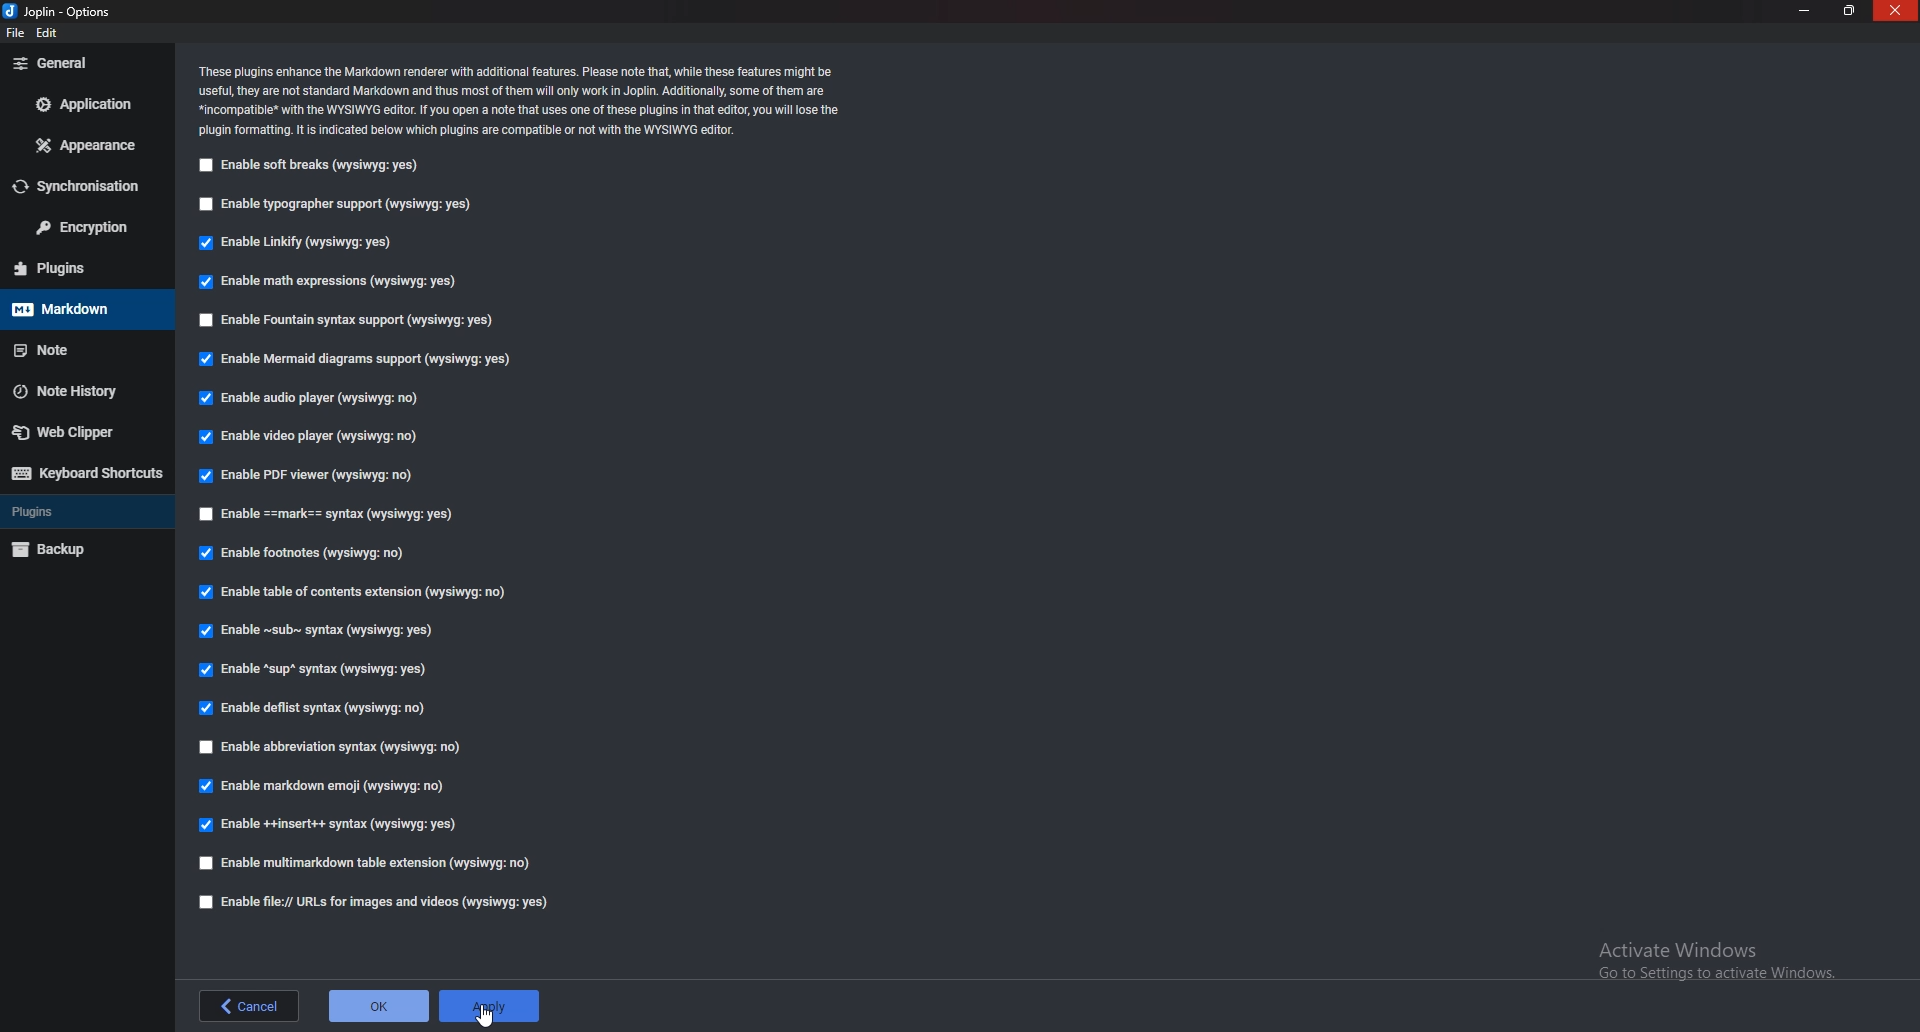  Describe the element at coordinates (67, 11) in the screenshot. I see `options` at that location.